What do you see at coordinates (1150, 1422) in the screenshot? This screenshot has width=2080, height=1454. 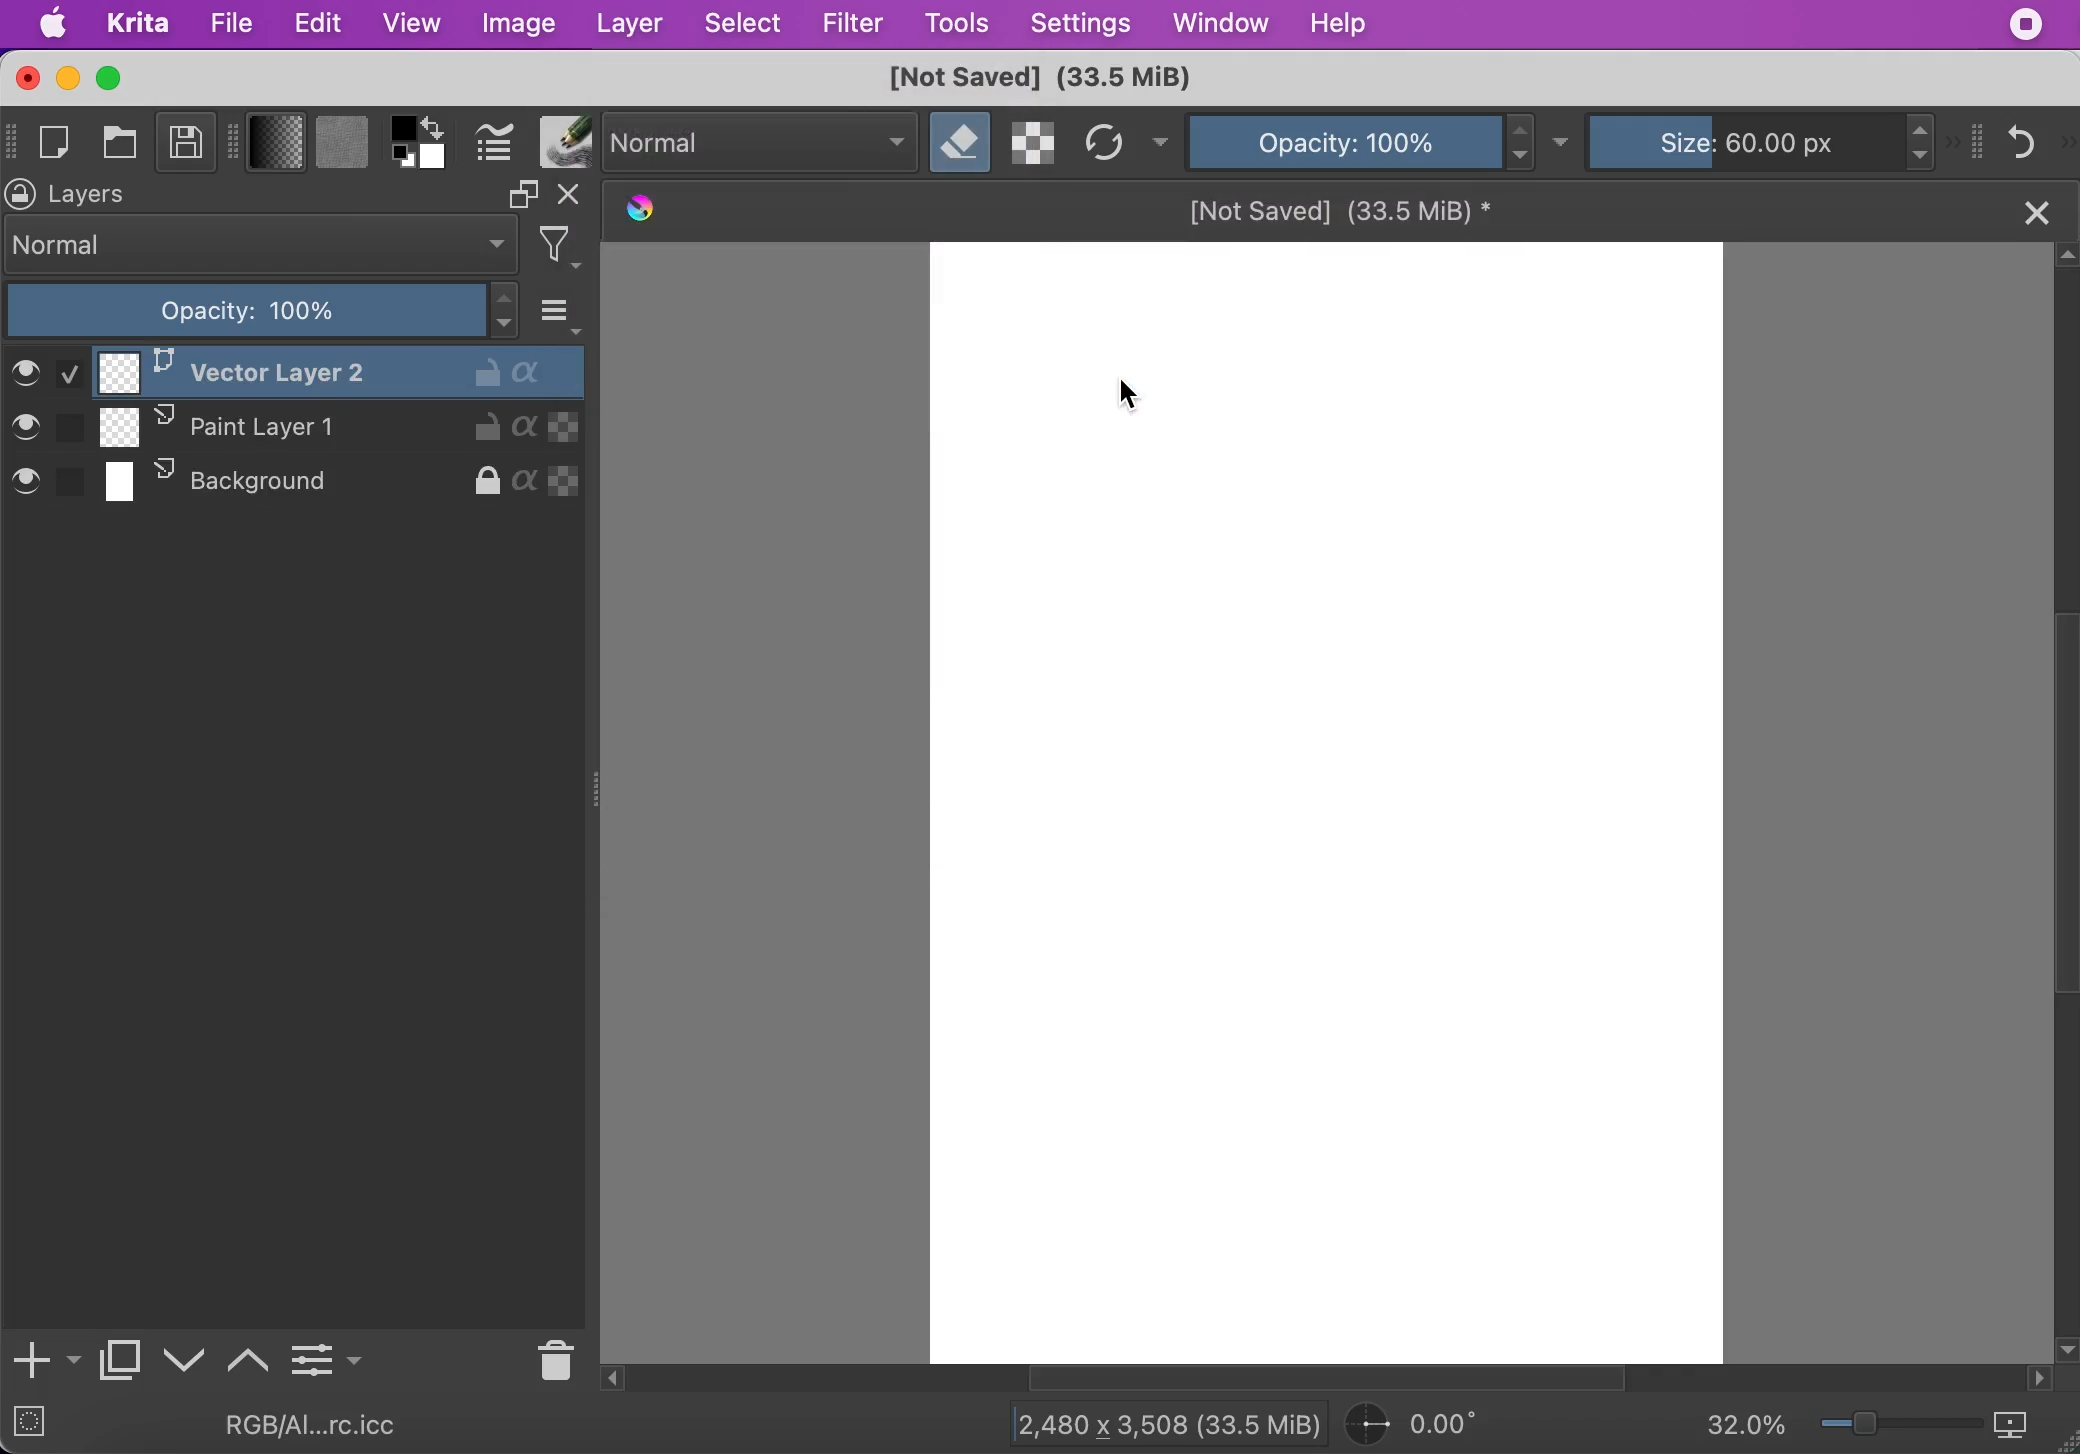 I see `2,480*3,505 (33.5 MiB)` at bounding box center [1150, 1422].